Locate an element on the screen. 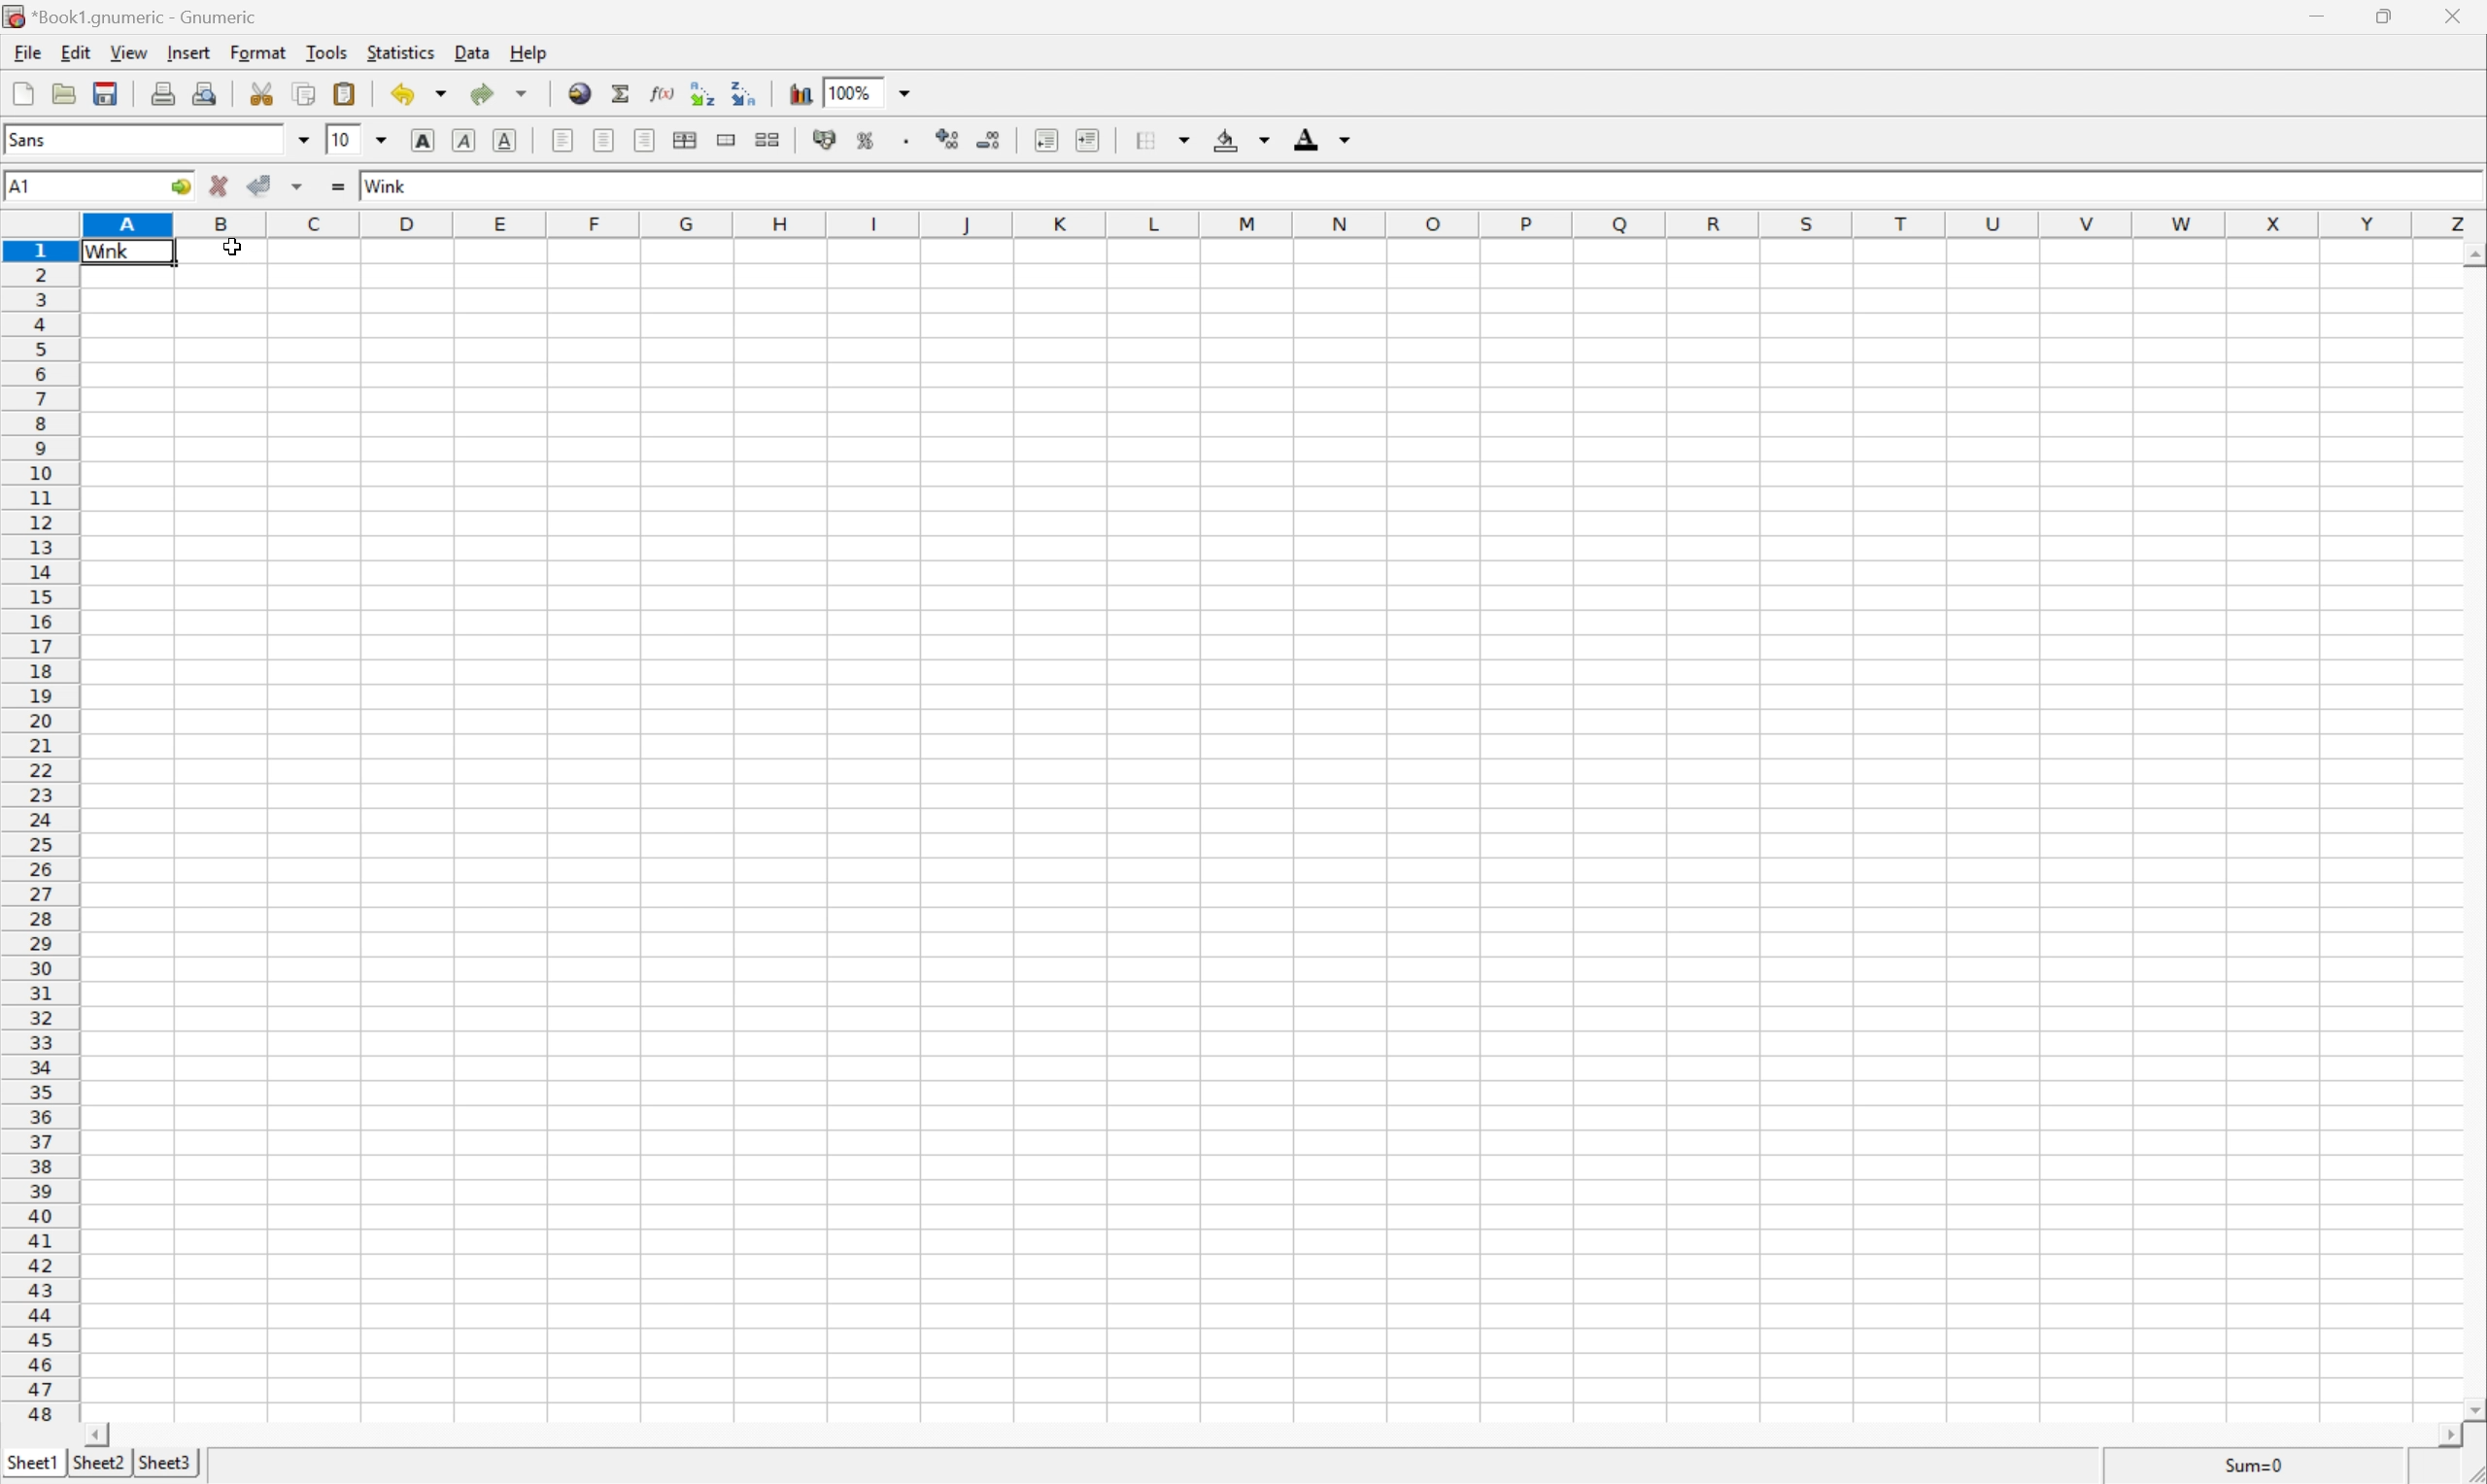  save current workbook is located at coordinates (106, 93).